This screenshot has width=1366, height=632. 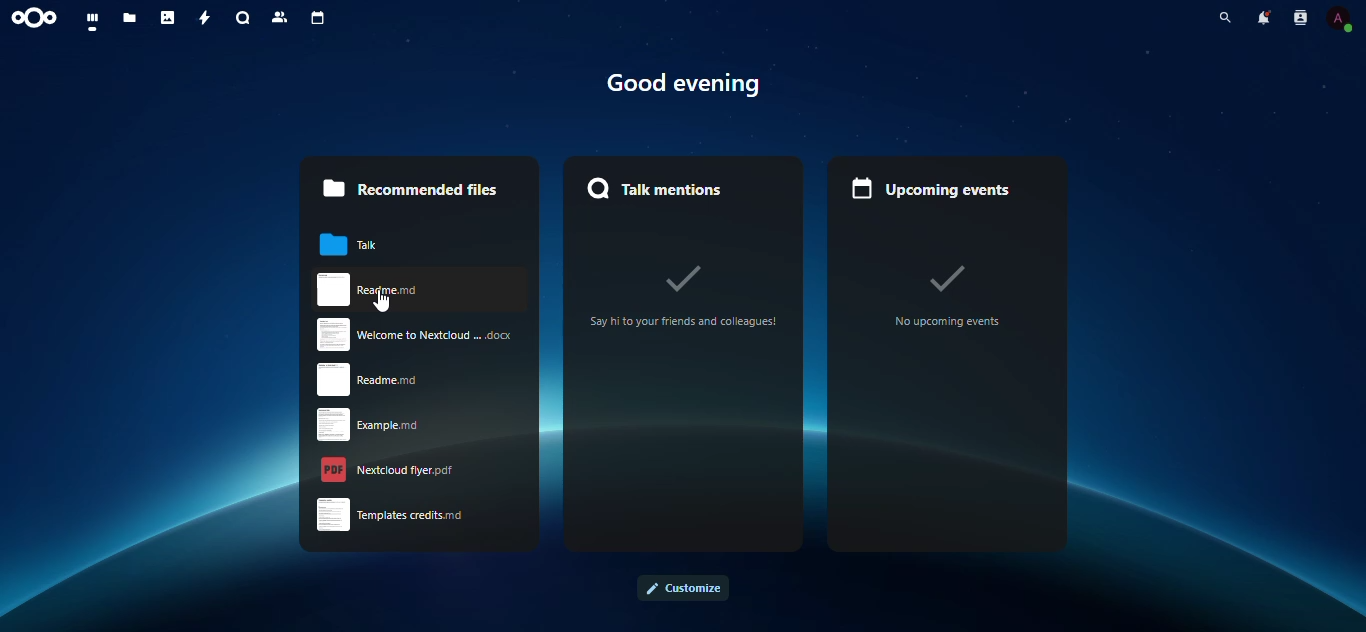 I want to click on Tick mark, so click(x=685, y=276).